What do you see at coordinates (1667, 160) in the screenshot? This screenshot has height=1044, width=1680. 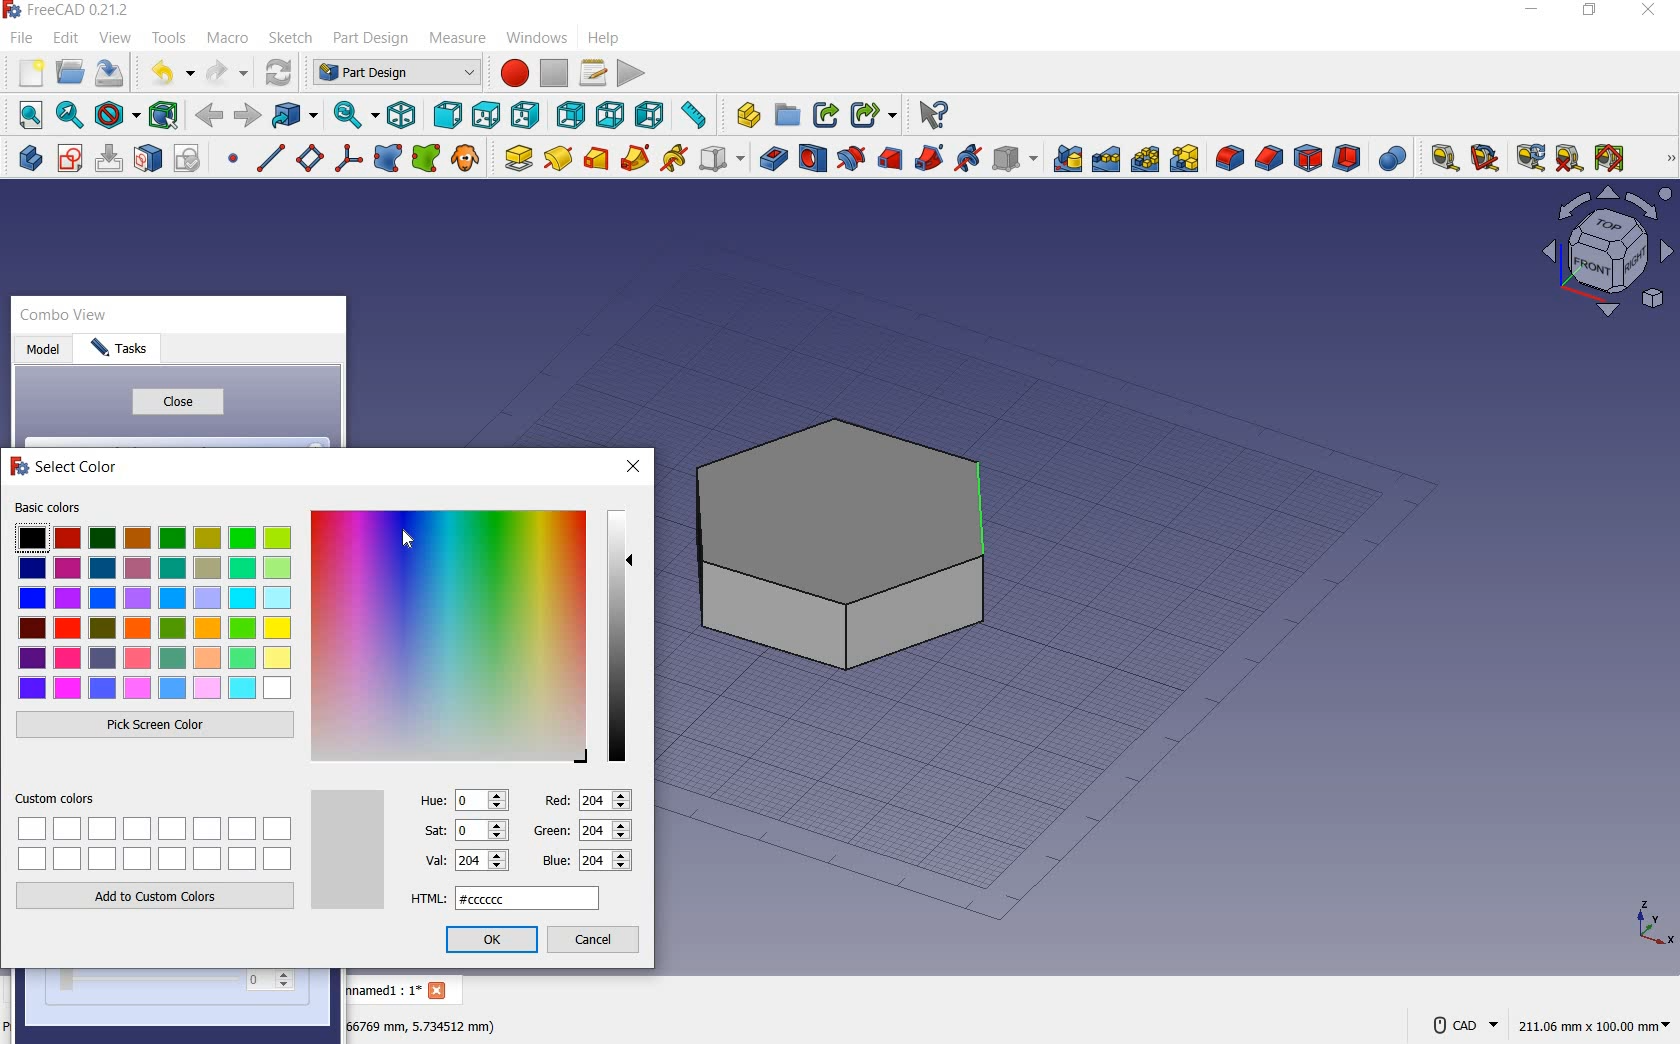 I see `MEASURE` at bounding box center [1667, 160].